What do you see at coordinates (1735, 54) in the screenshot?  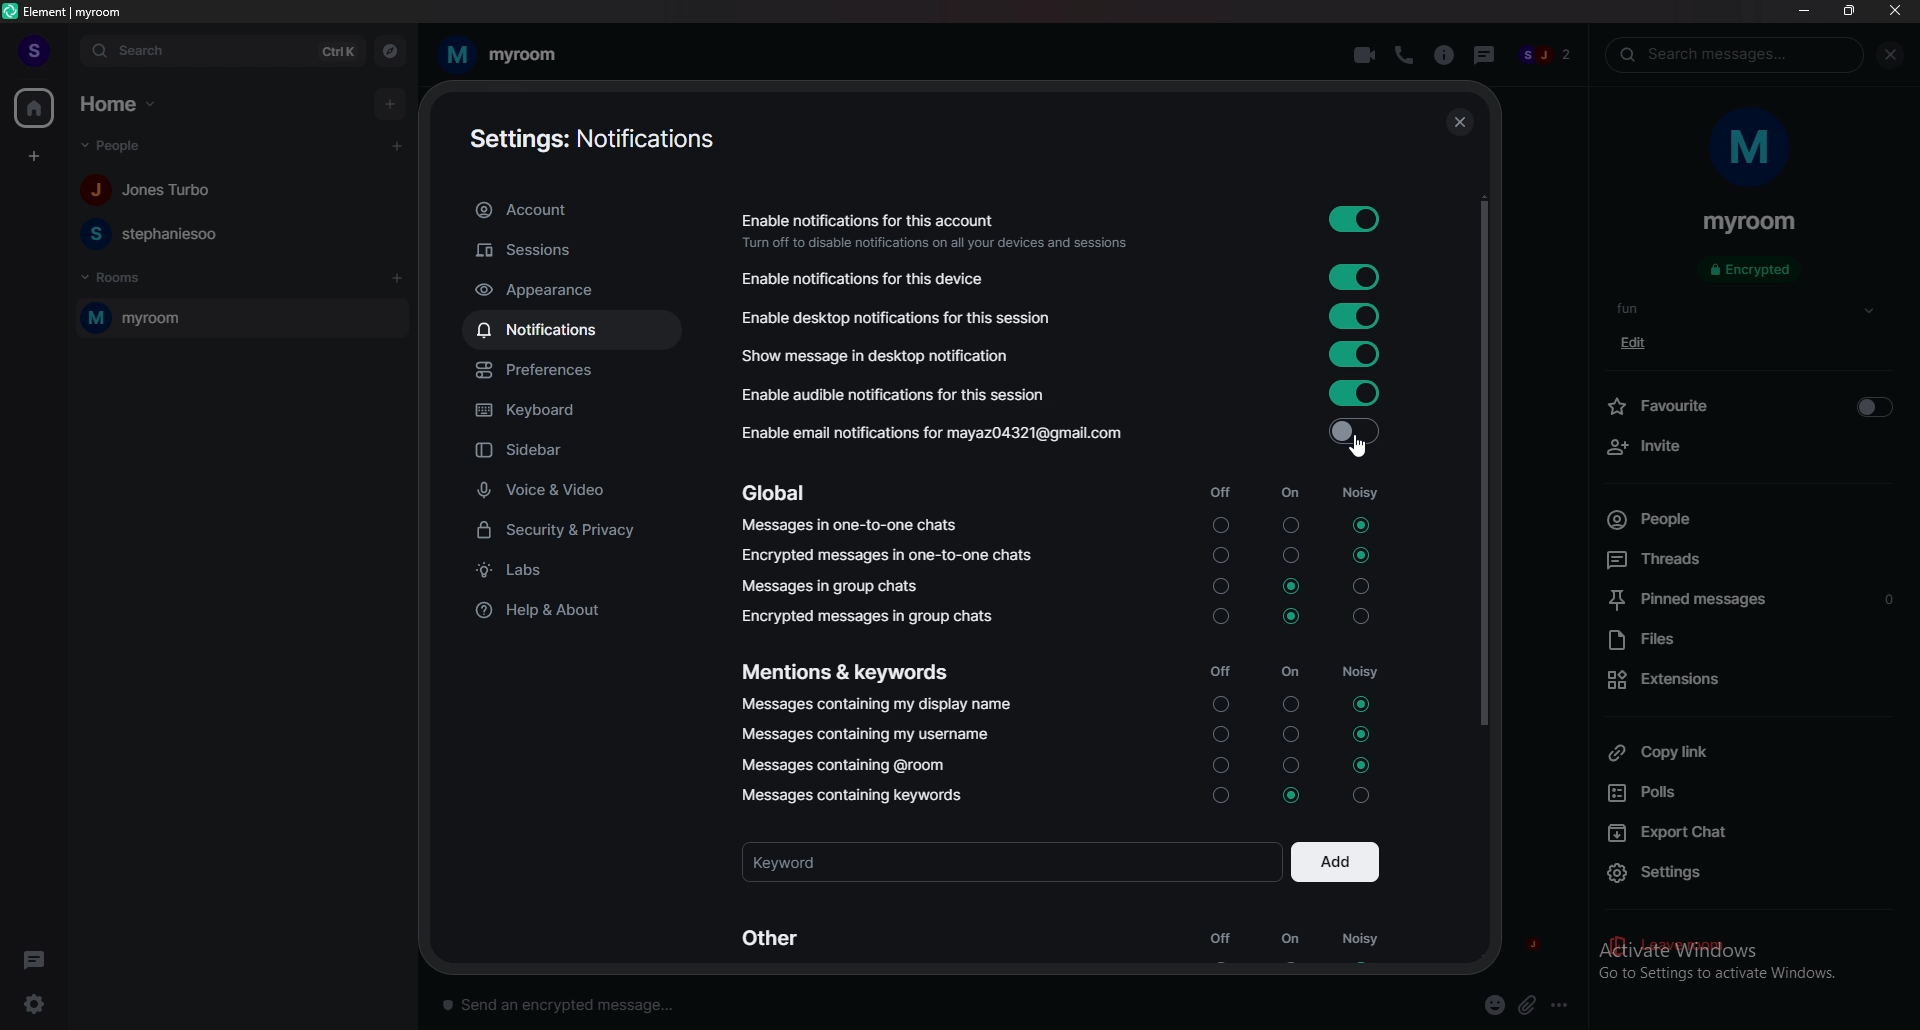 I see `search messages` at bounding box center [1735, 54].